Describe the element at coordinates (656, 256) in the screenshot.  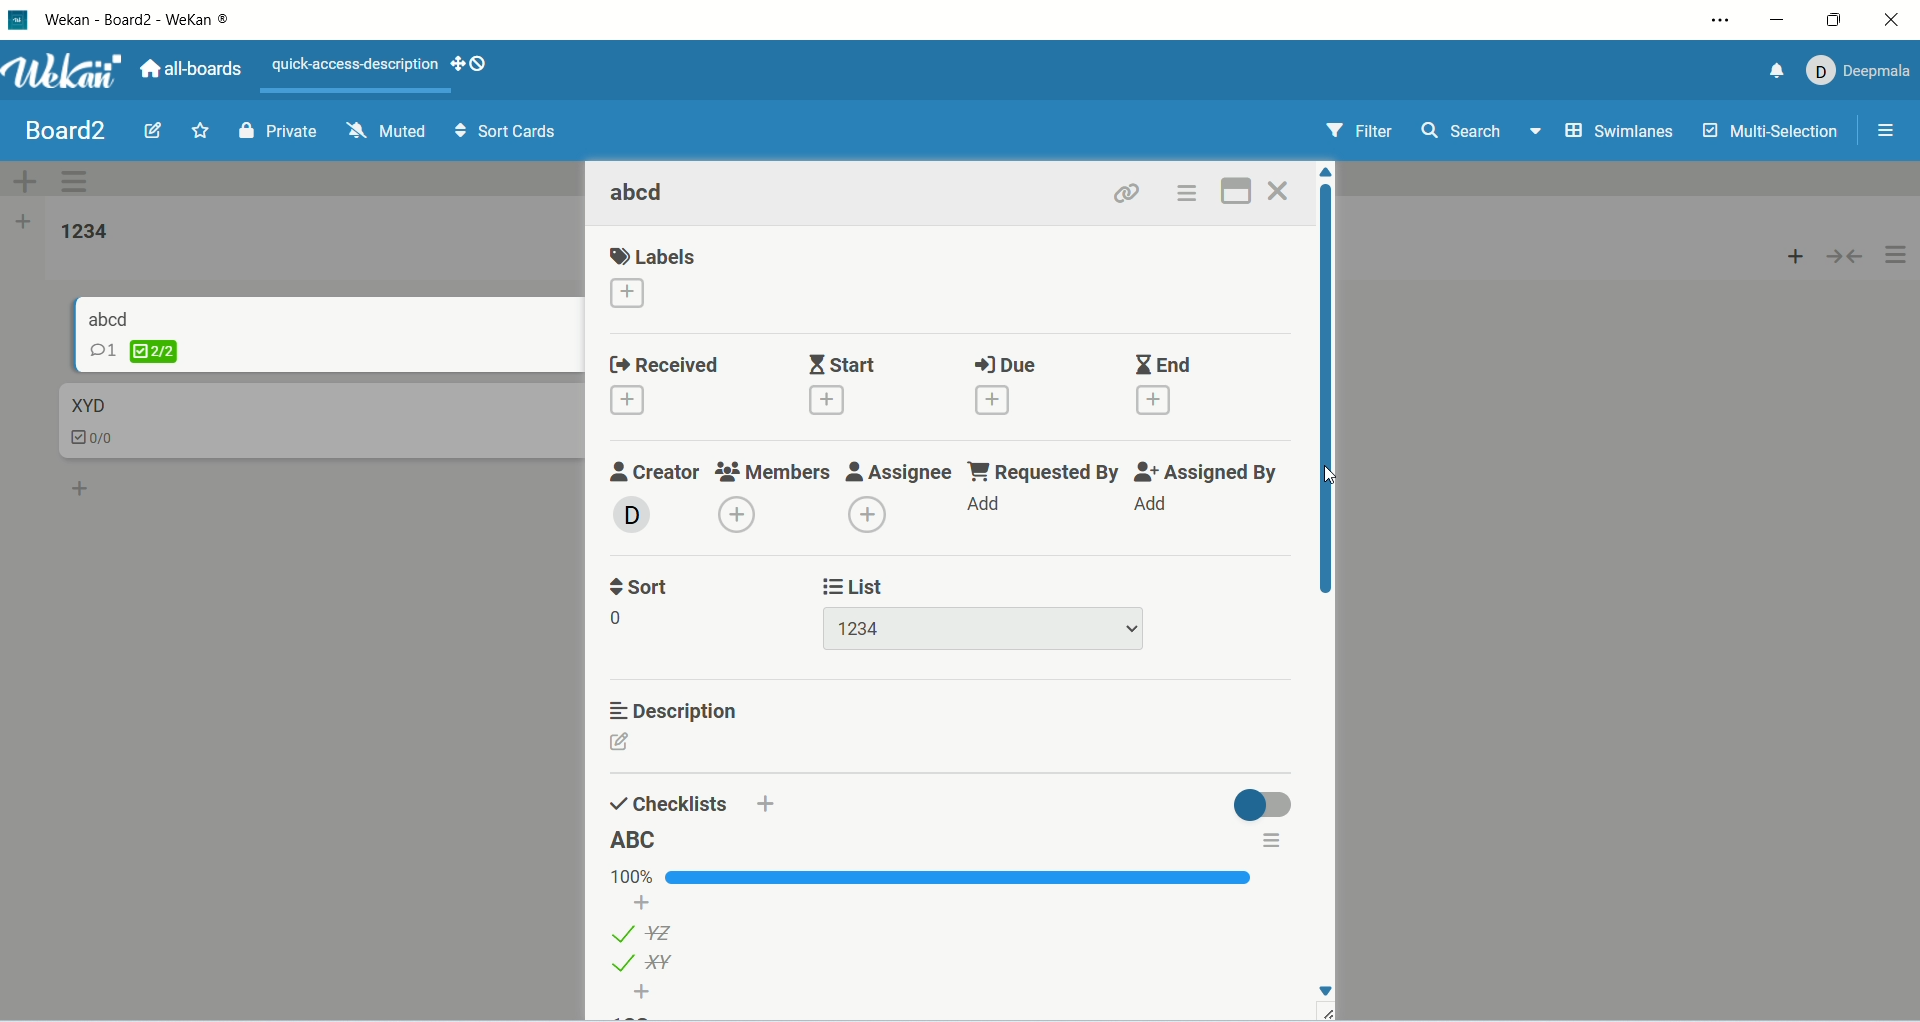
I see `labels` at that location.